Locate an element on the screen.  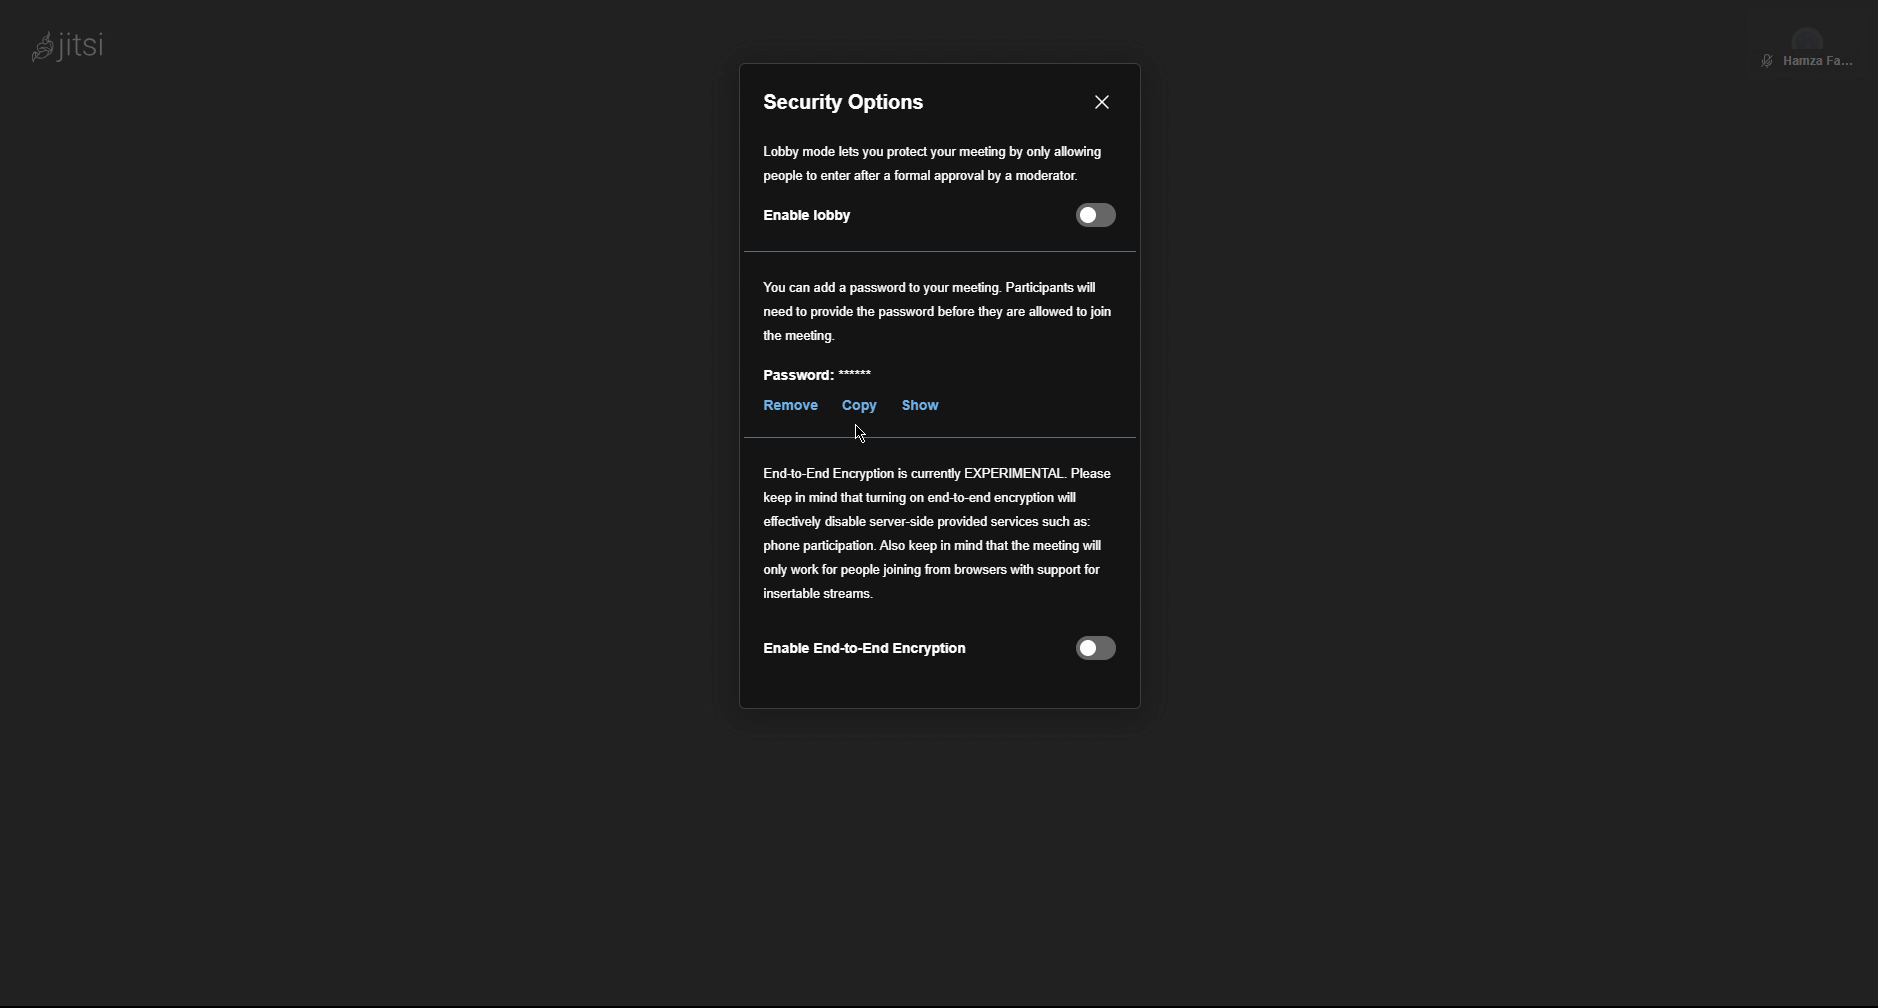
Enable Lobby is located at coordinates (933, 184).